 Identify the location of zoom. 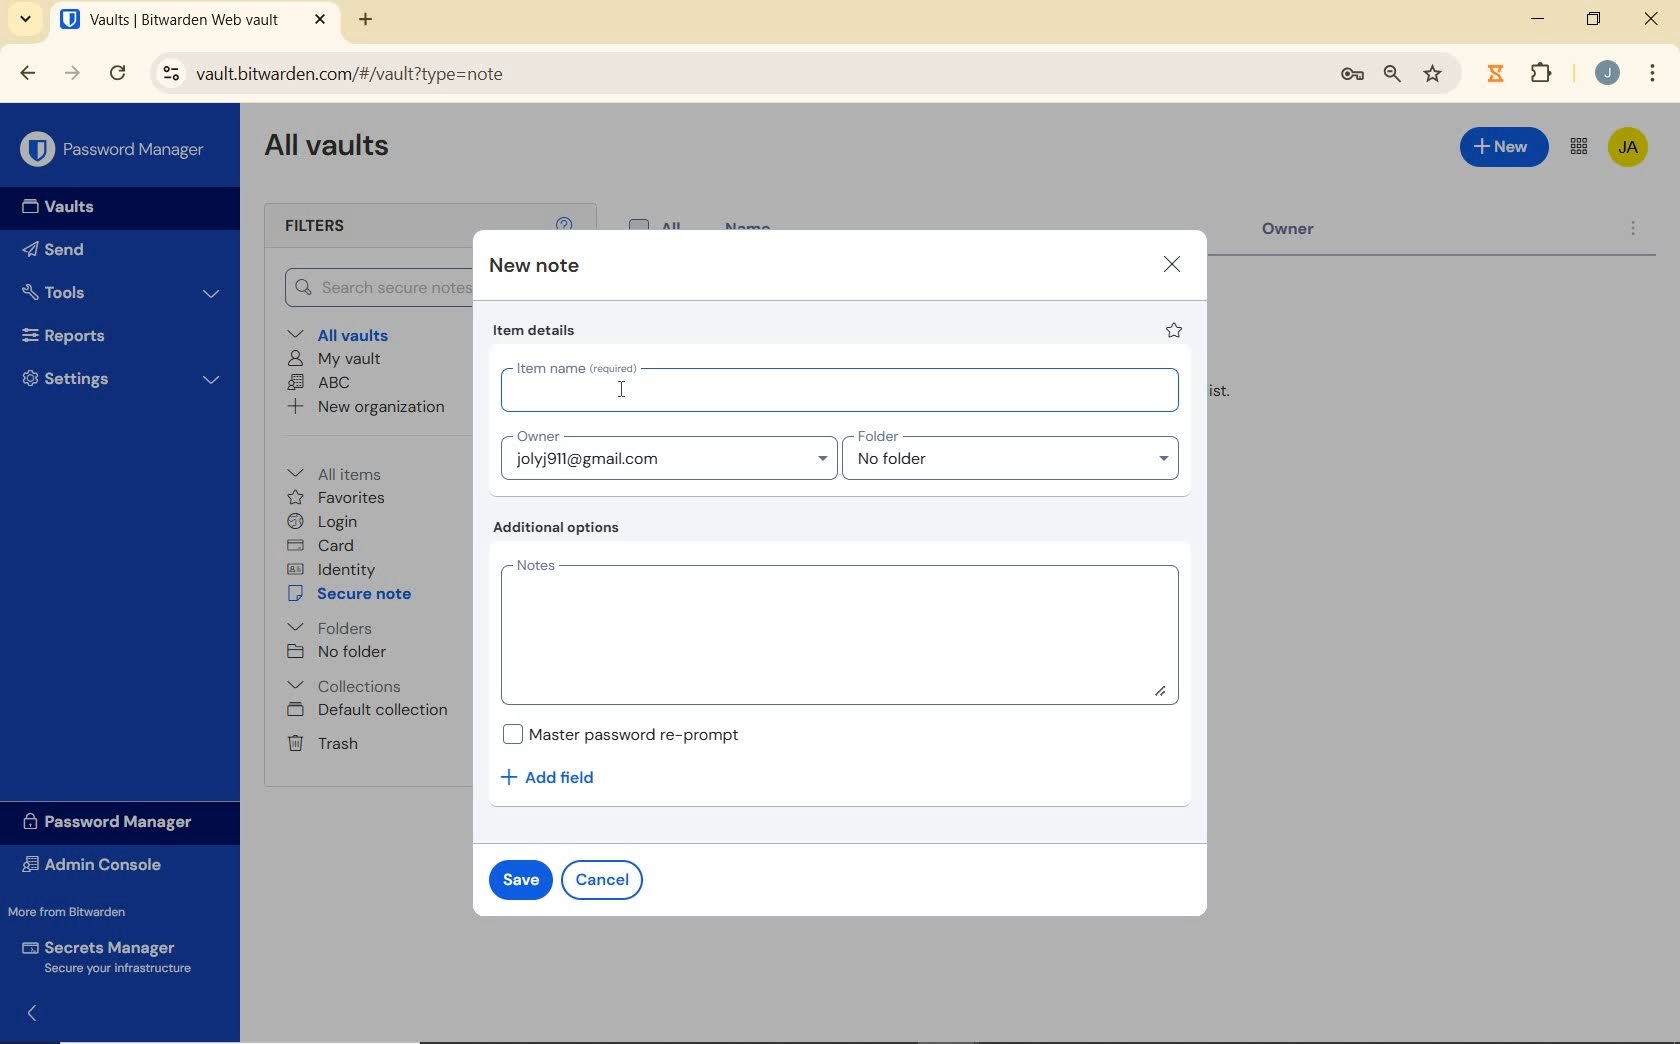
(1393, 76).